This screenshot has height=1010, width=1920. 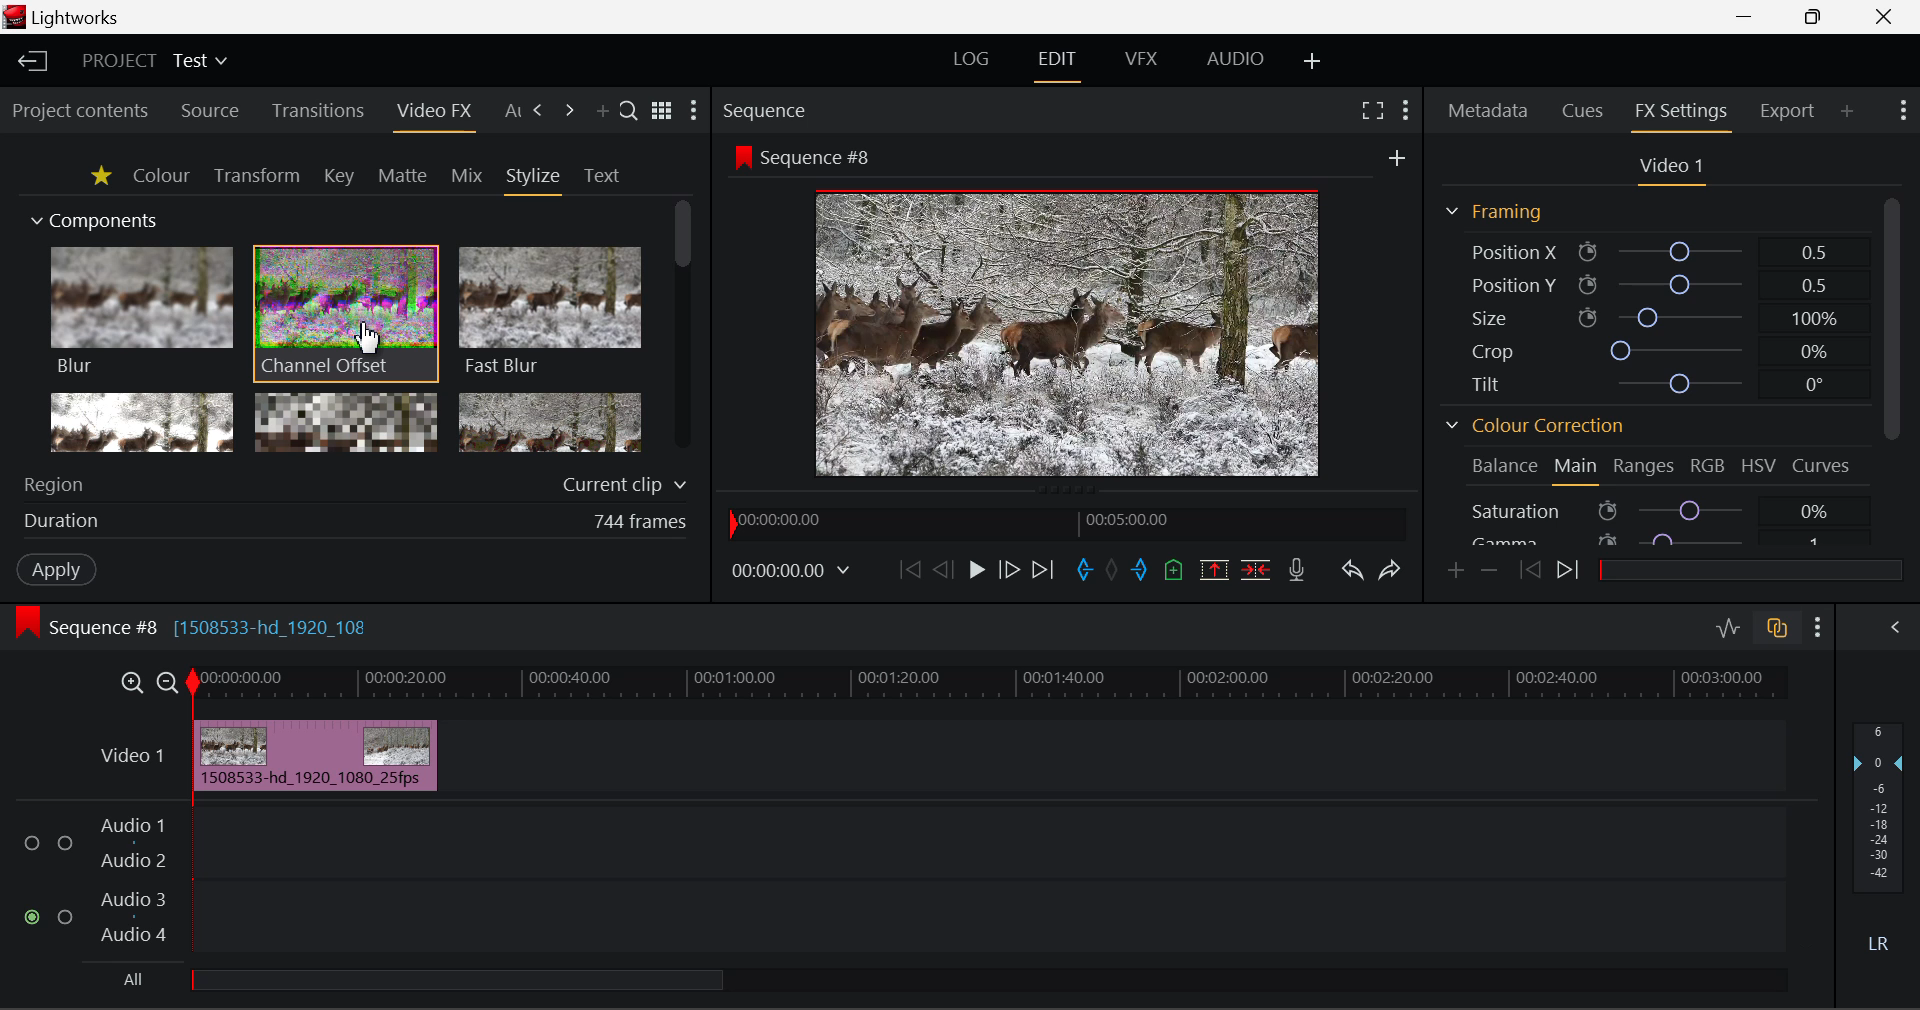 What do you see at coordinates (433, 115) in the screenshot?
I see `Video FX` at bounding box center [433, 115].